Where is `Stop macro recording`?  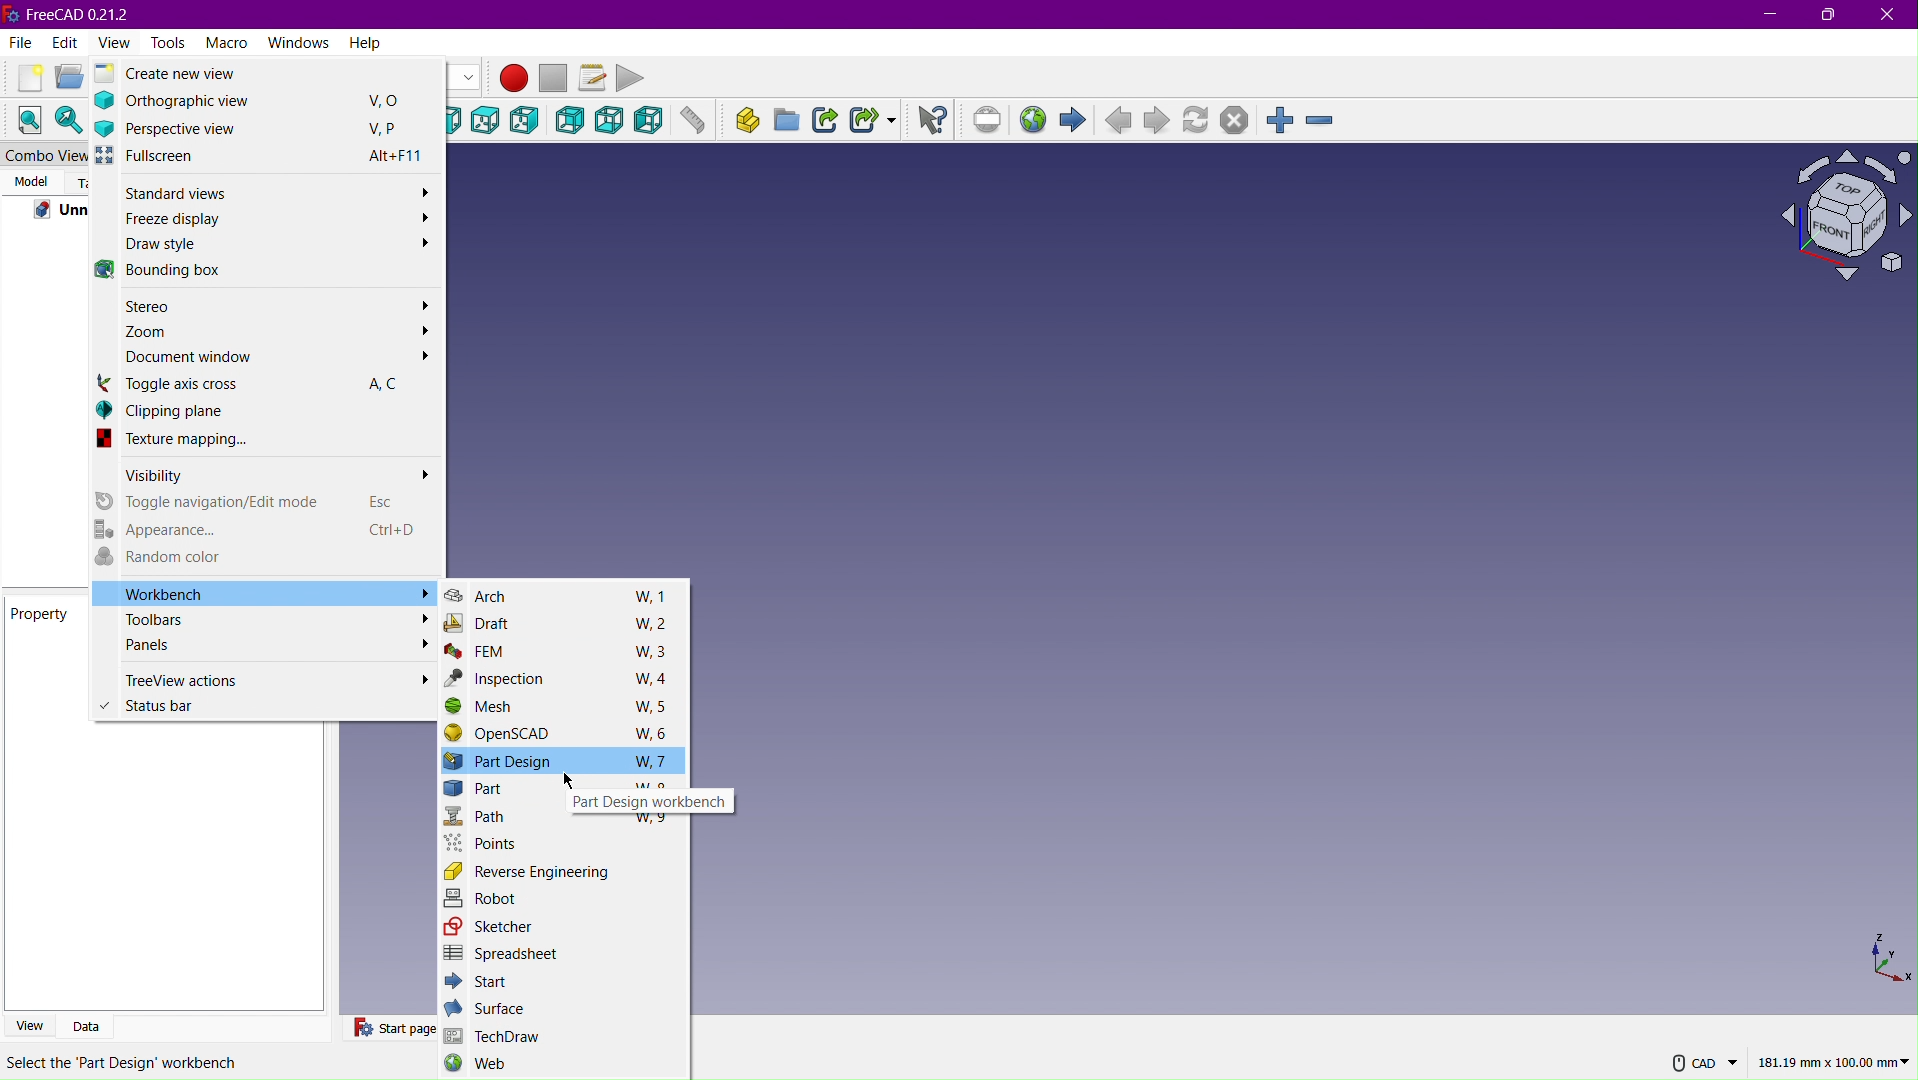
Stop macro recording is located at coordinates (554, 78).